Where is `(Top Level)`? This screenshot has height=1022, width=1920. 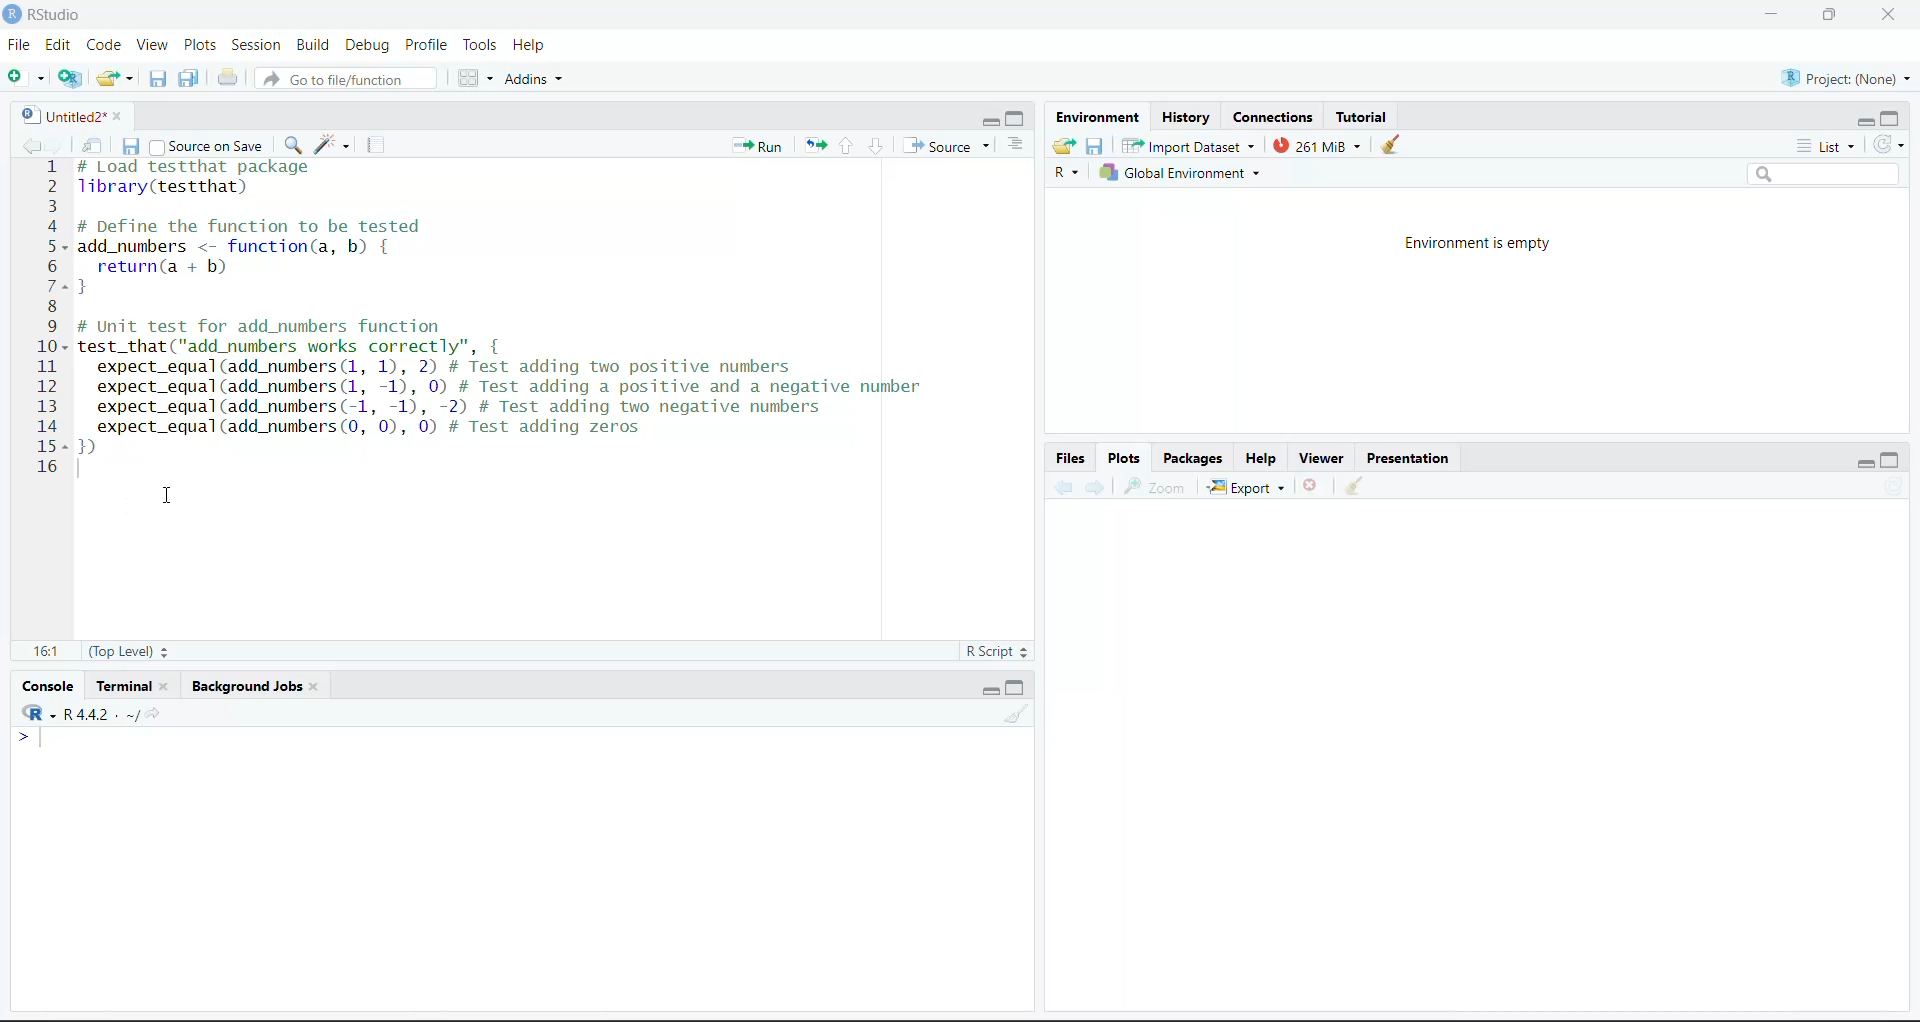
(Top Level) is located at coordinates (114, 652).